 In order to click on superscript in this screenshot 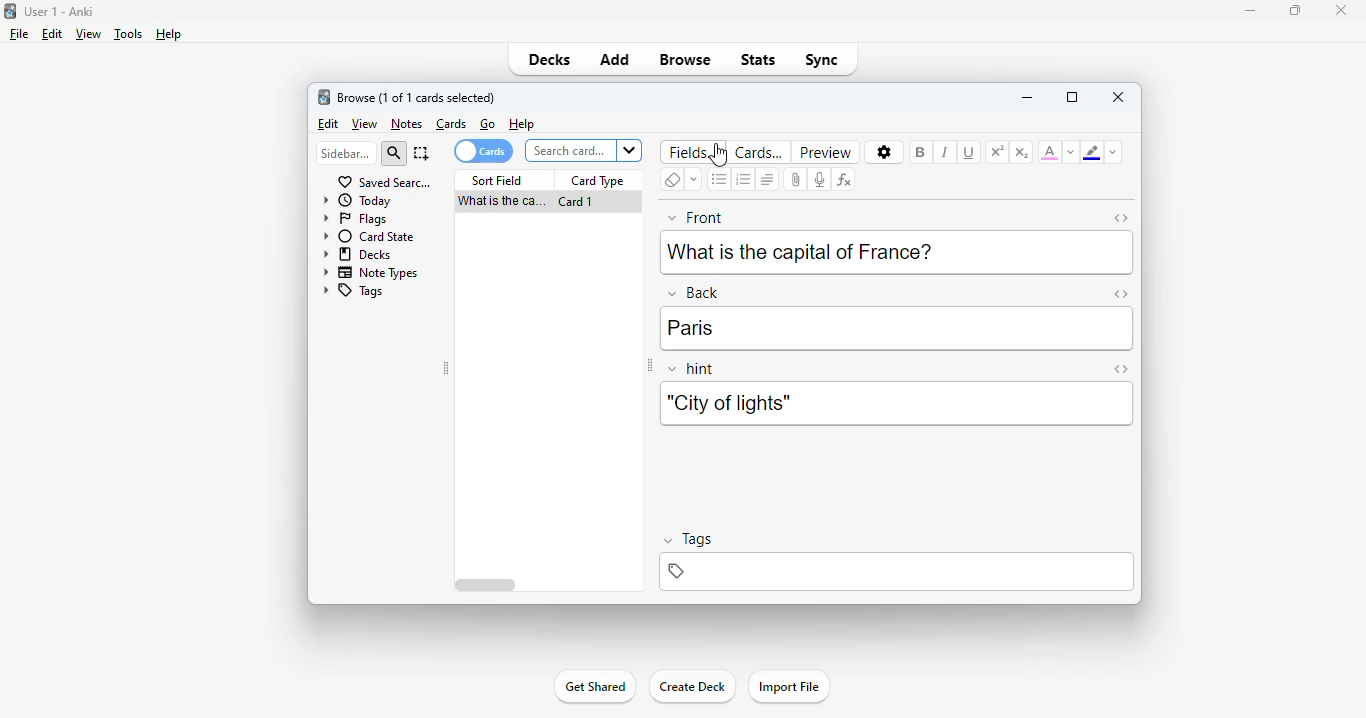, I will do `click(997, 152)`.